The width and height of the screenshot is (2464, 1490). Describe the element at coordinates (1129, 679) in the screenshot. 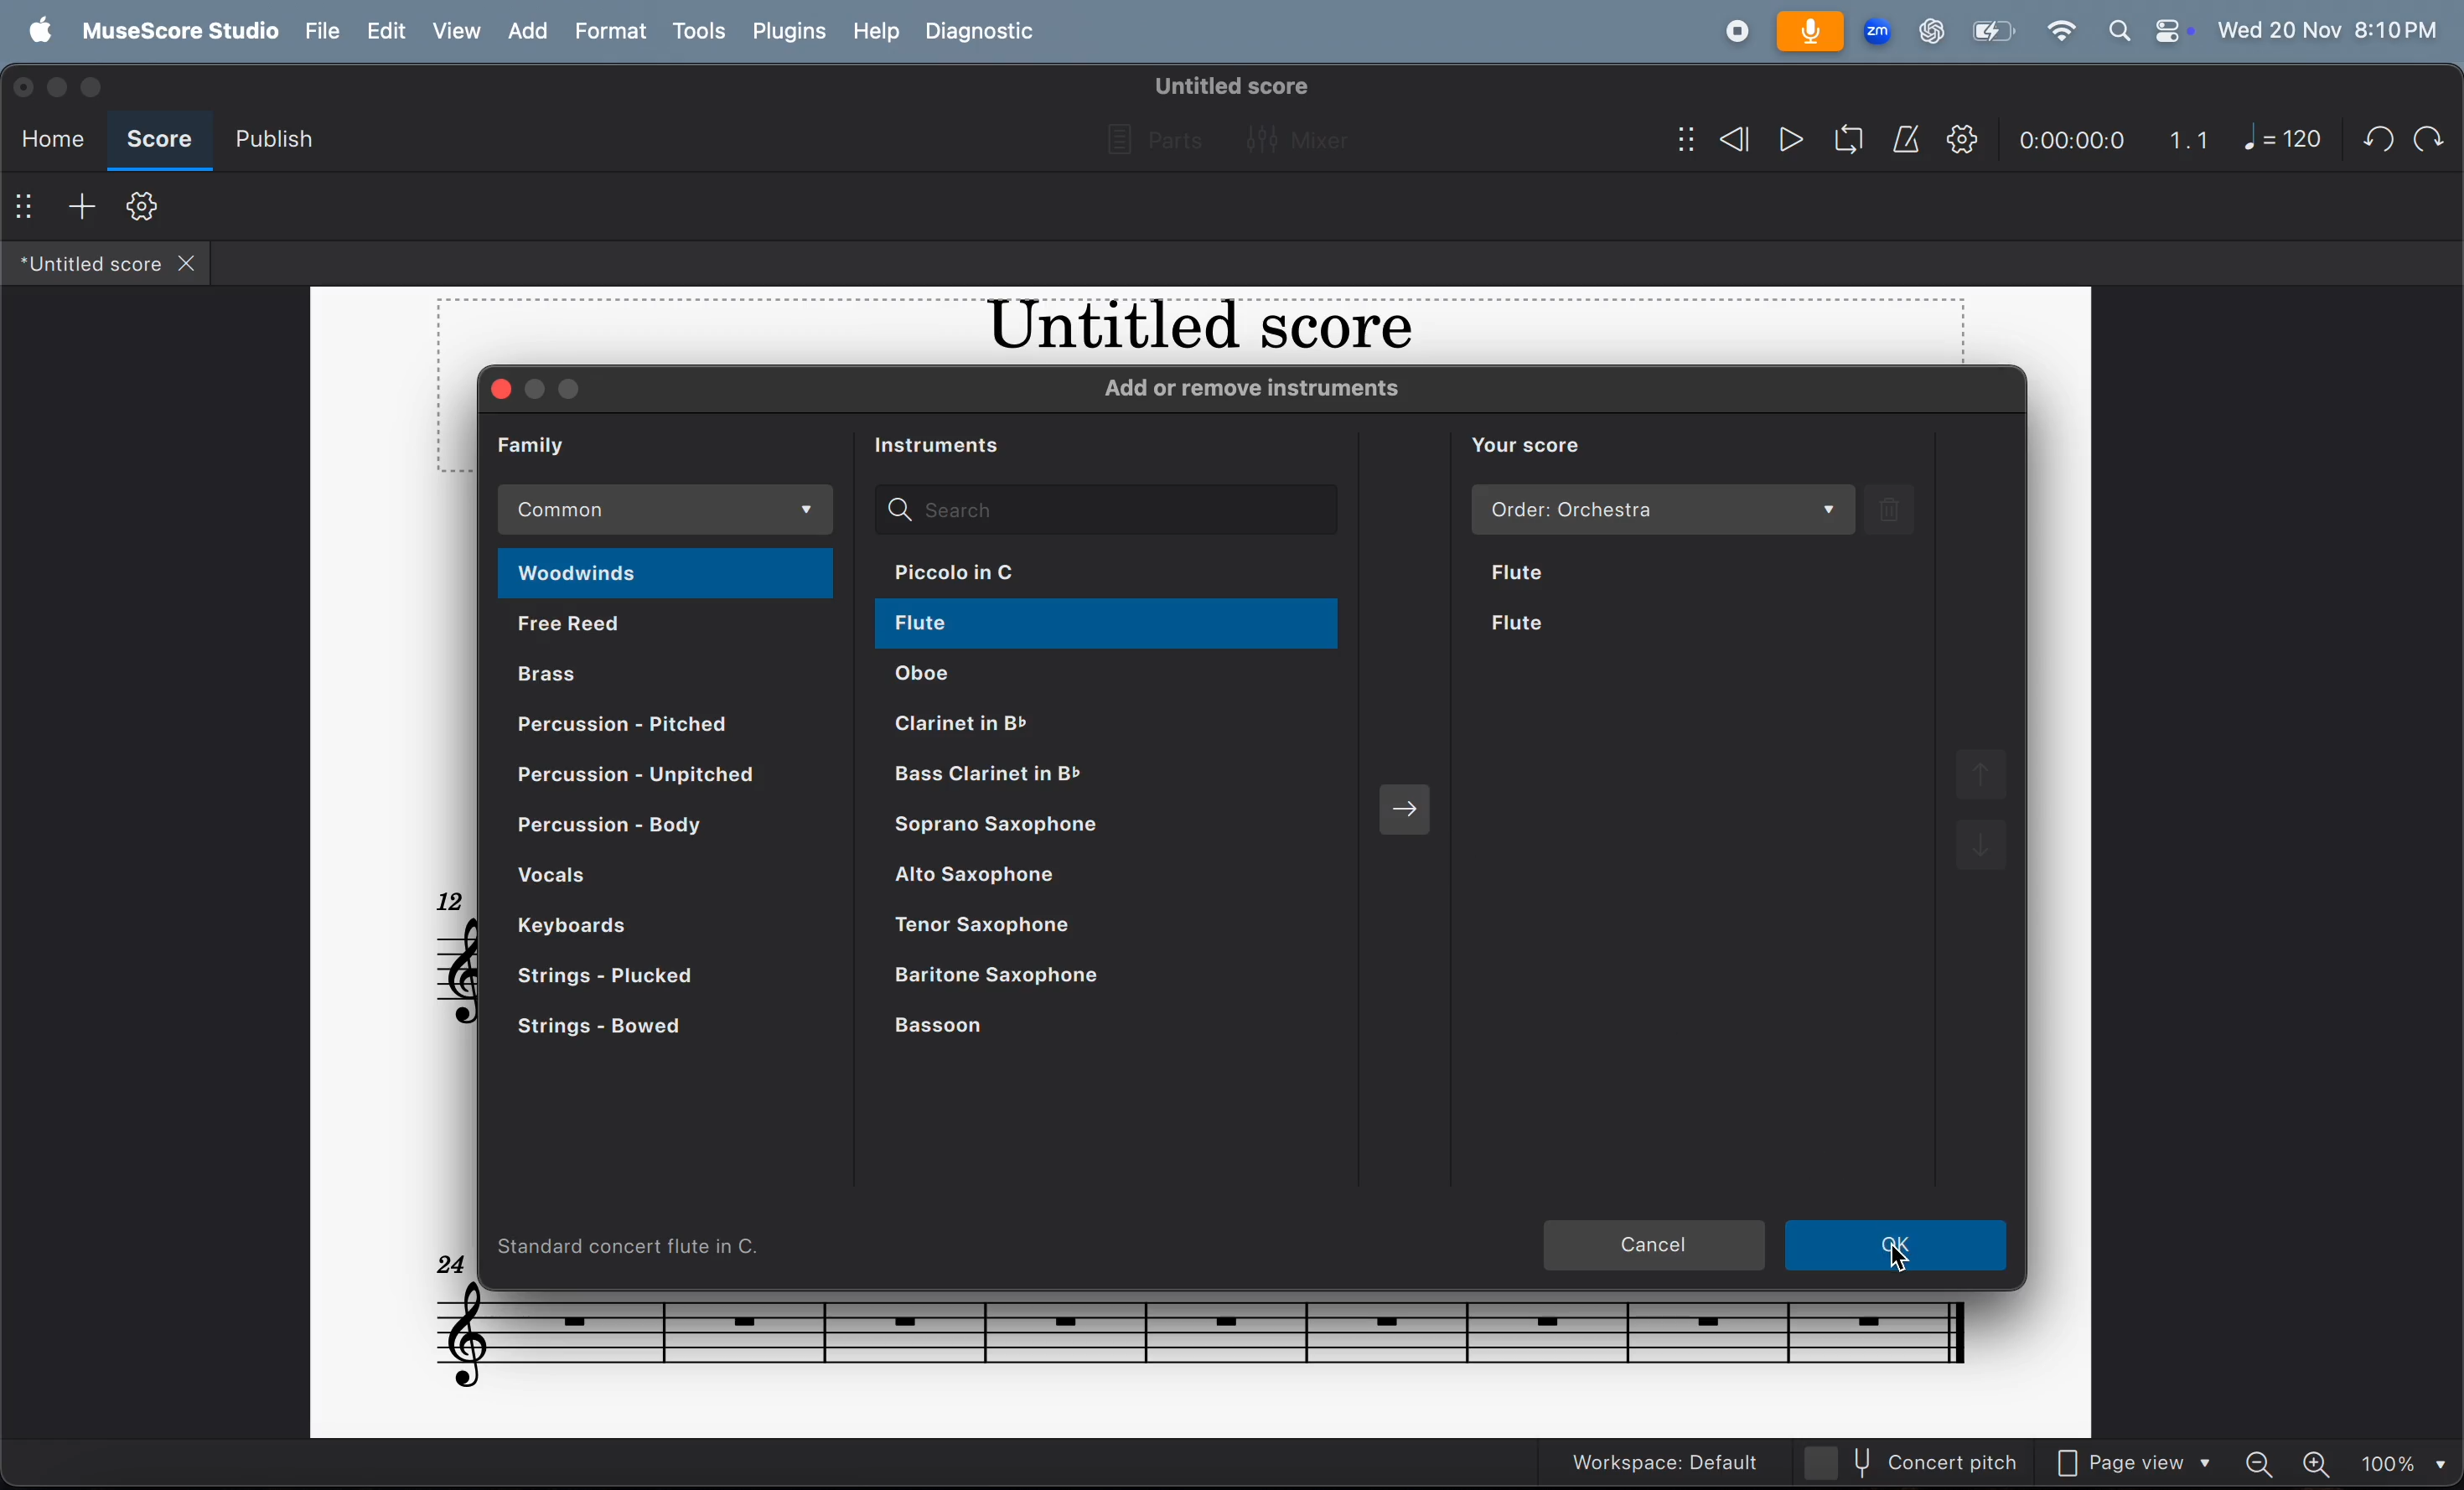

I see `oboe` at that location.